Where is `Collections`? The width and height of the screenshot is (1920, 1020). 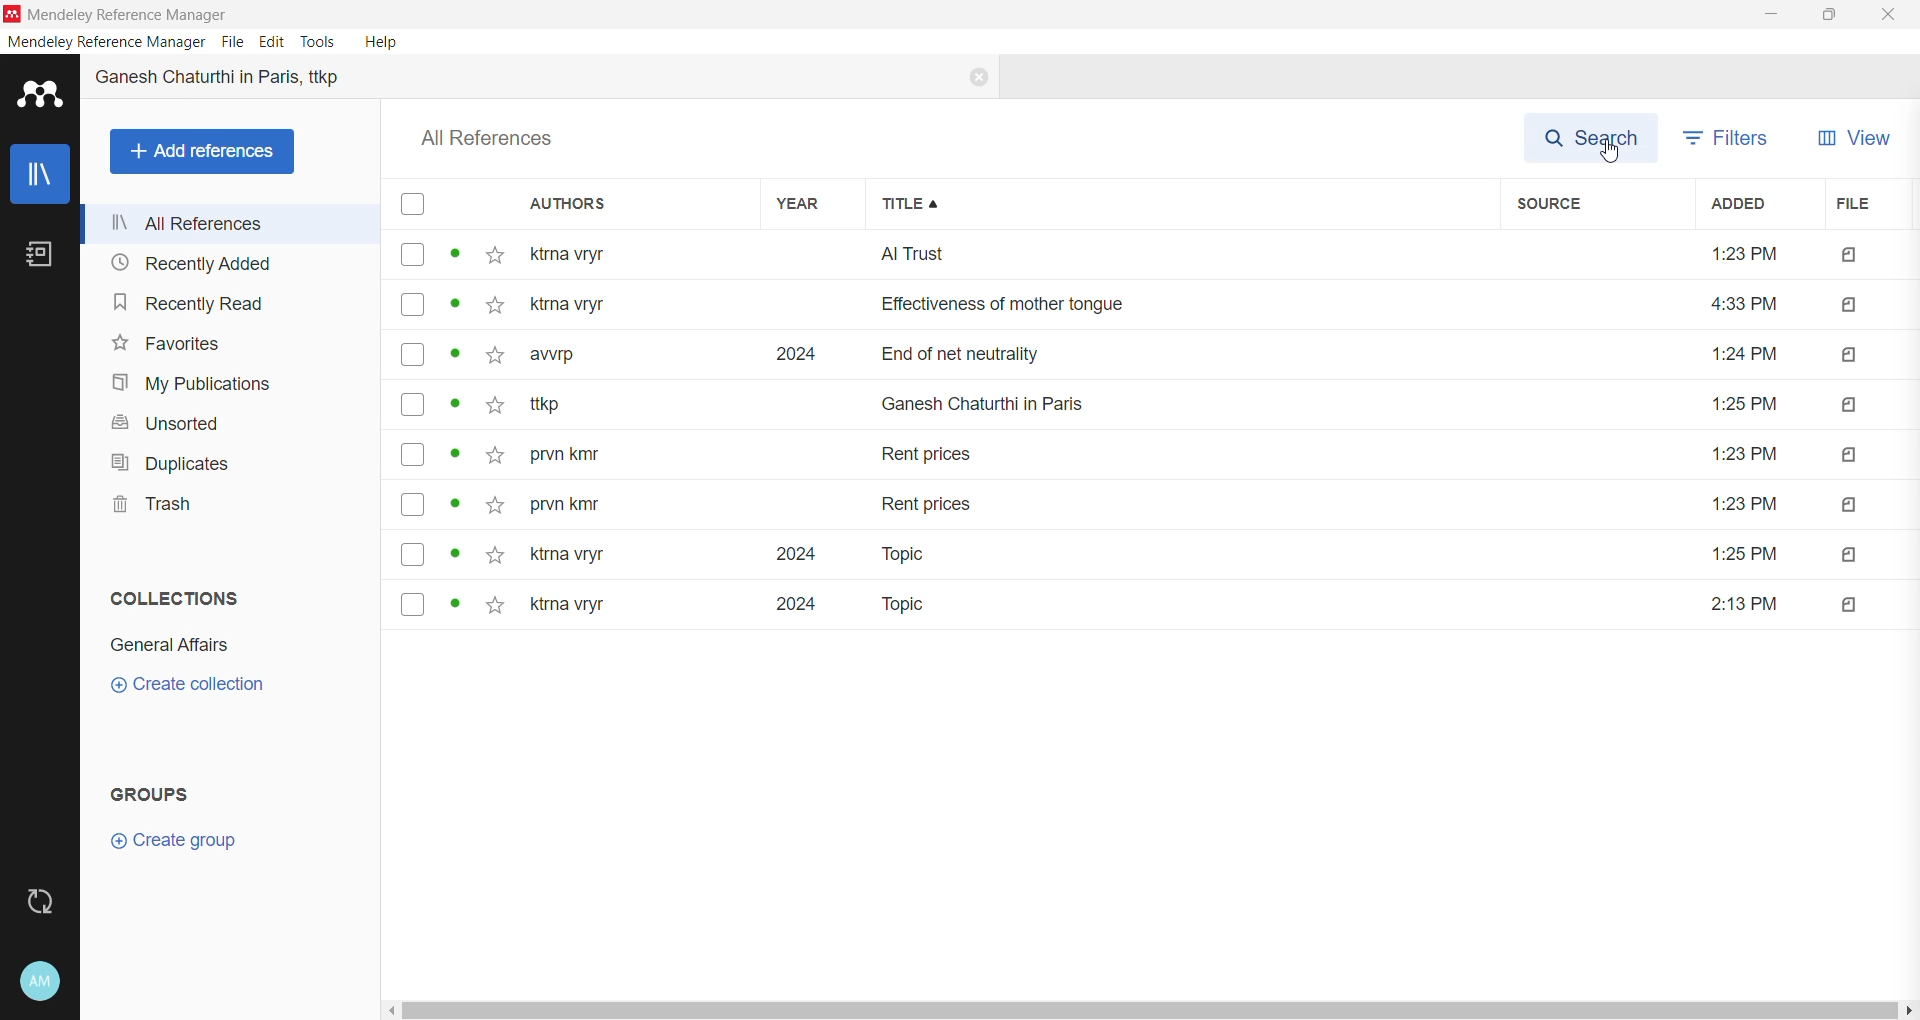
Collections is located at coordinates (177, 597).